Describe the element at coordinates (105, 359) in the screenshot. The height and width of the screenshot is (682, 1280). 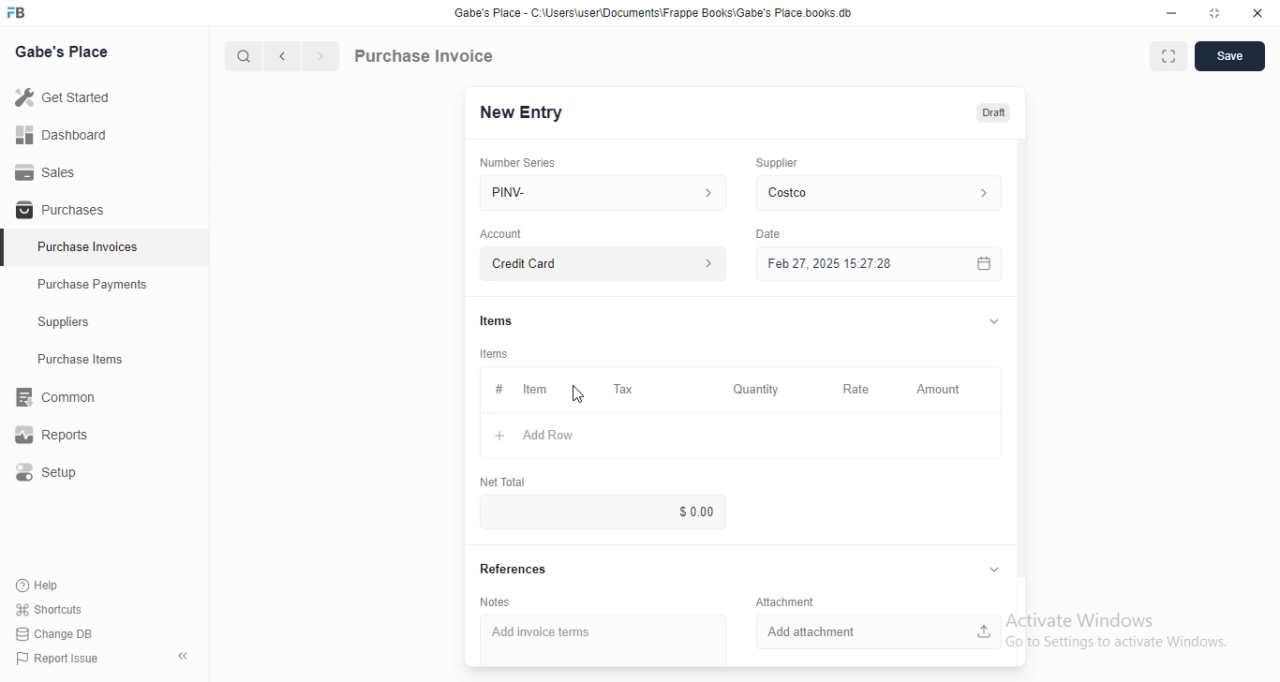
I see `Purchase Items` at that location.